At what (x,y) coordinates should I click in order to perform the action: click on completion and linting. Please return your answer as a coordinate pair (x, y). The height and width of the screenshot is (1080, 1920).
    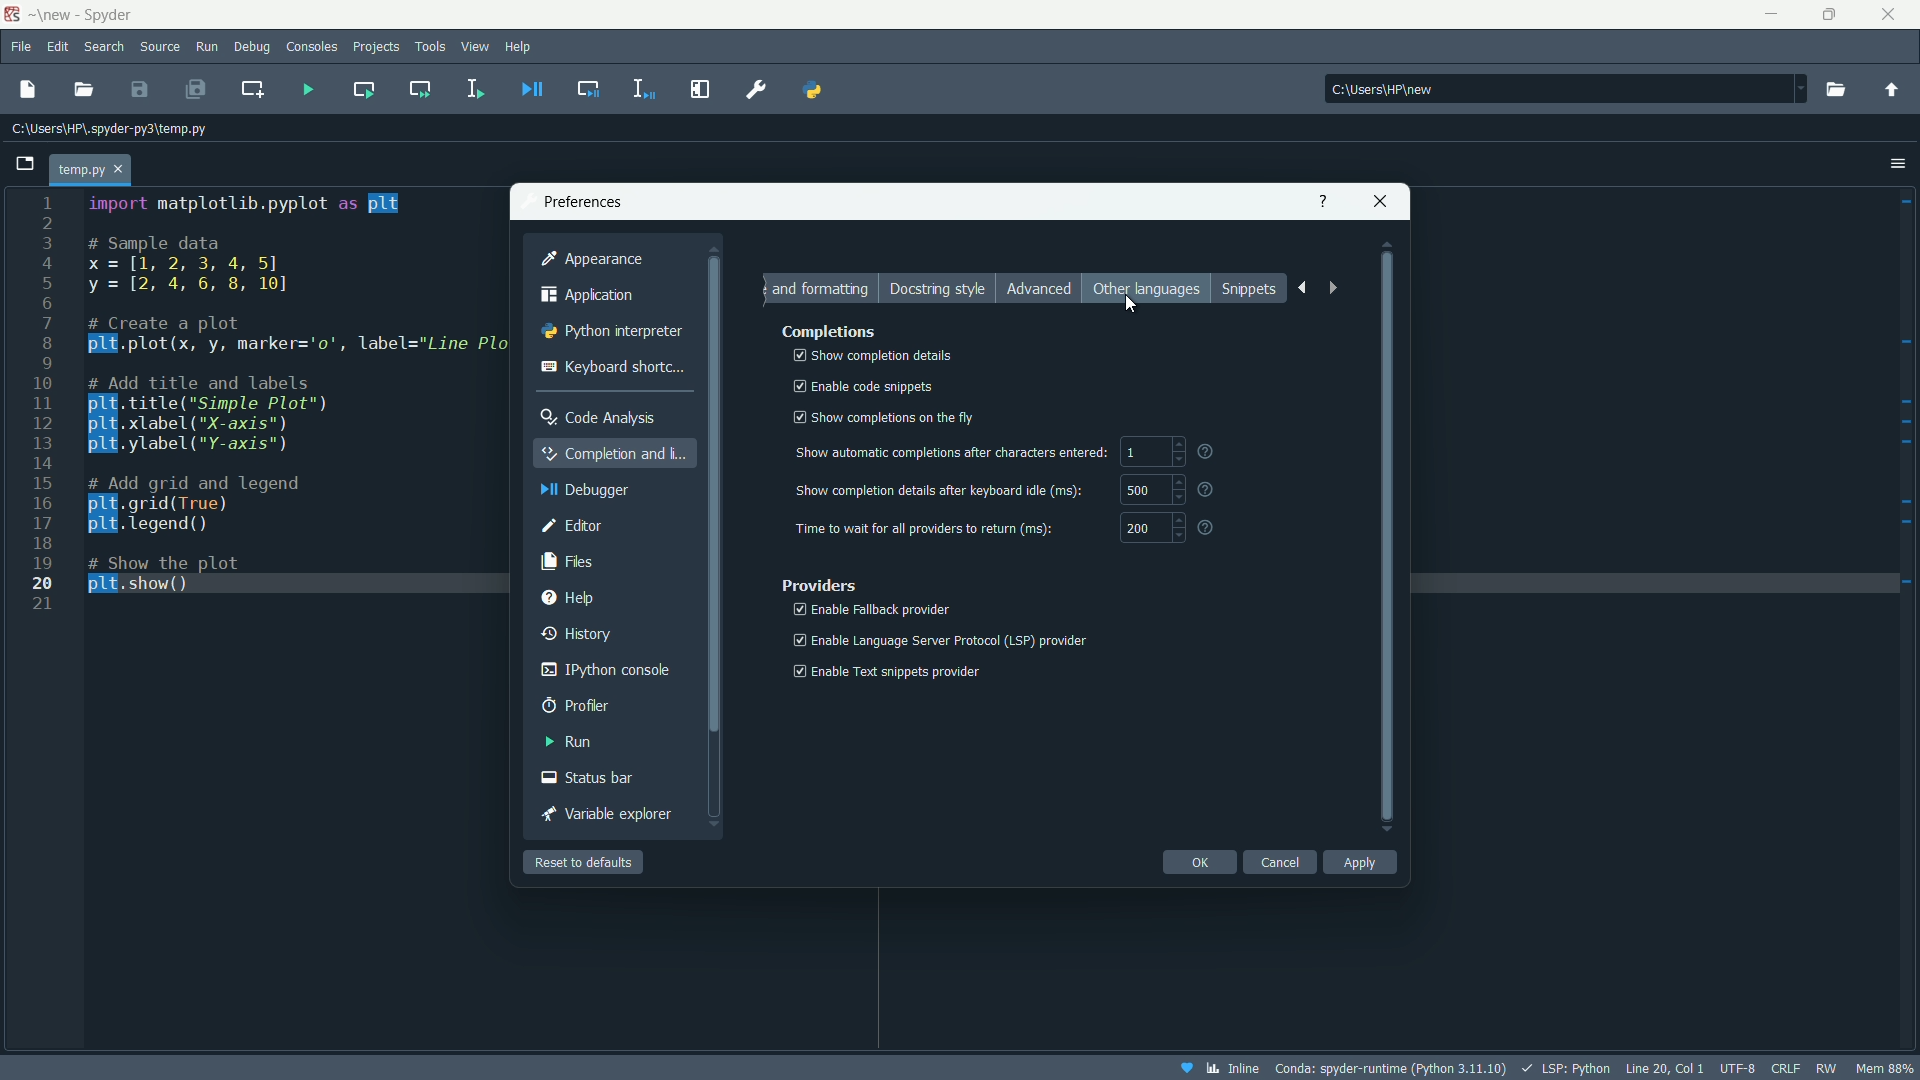
    Looking at the image, I should click on (617, 452).